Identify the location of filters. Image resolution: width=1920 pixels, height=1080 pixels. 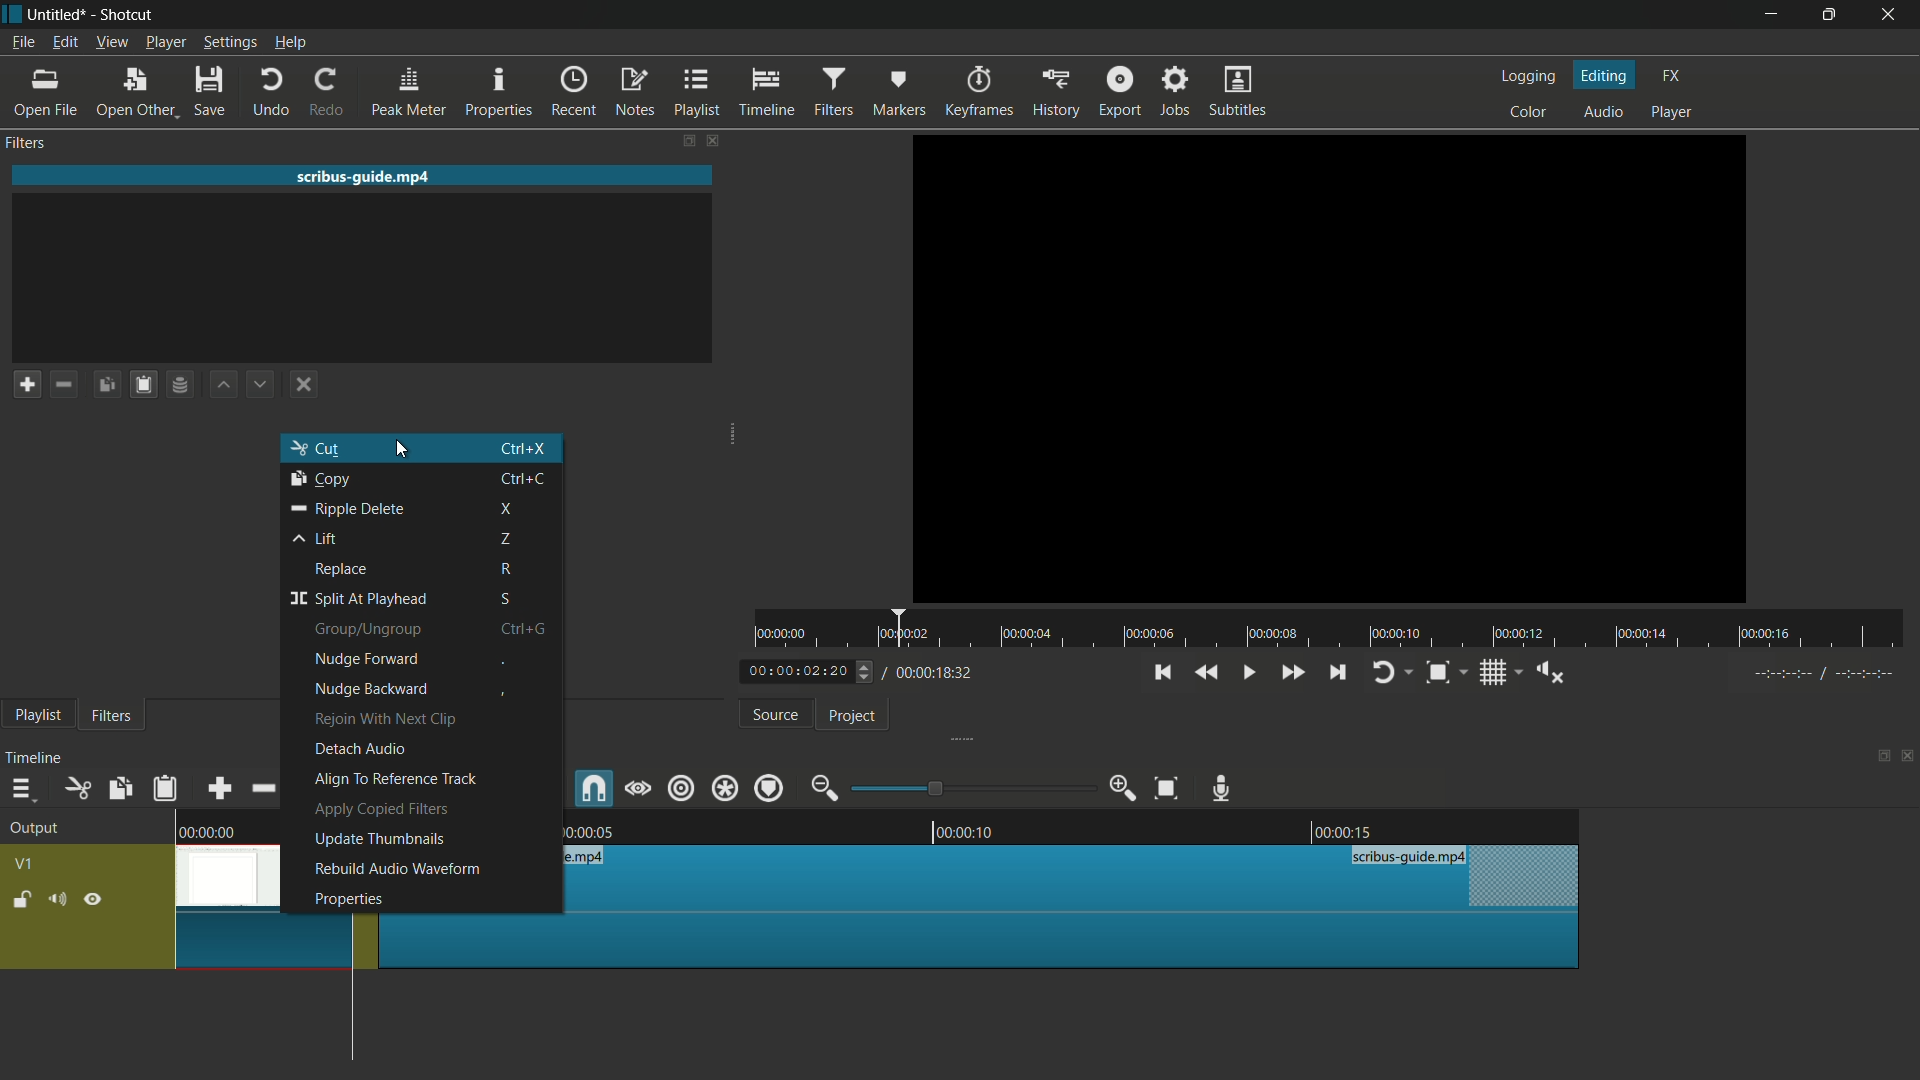
(836, 92).